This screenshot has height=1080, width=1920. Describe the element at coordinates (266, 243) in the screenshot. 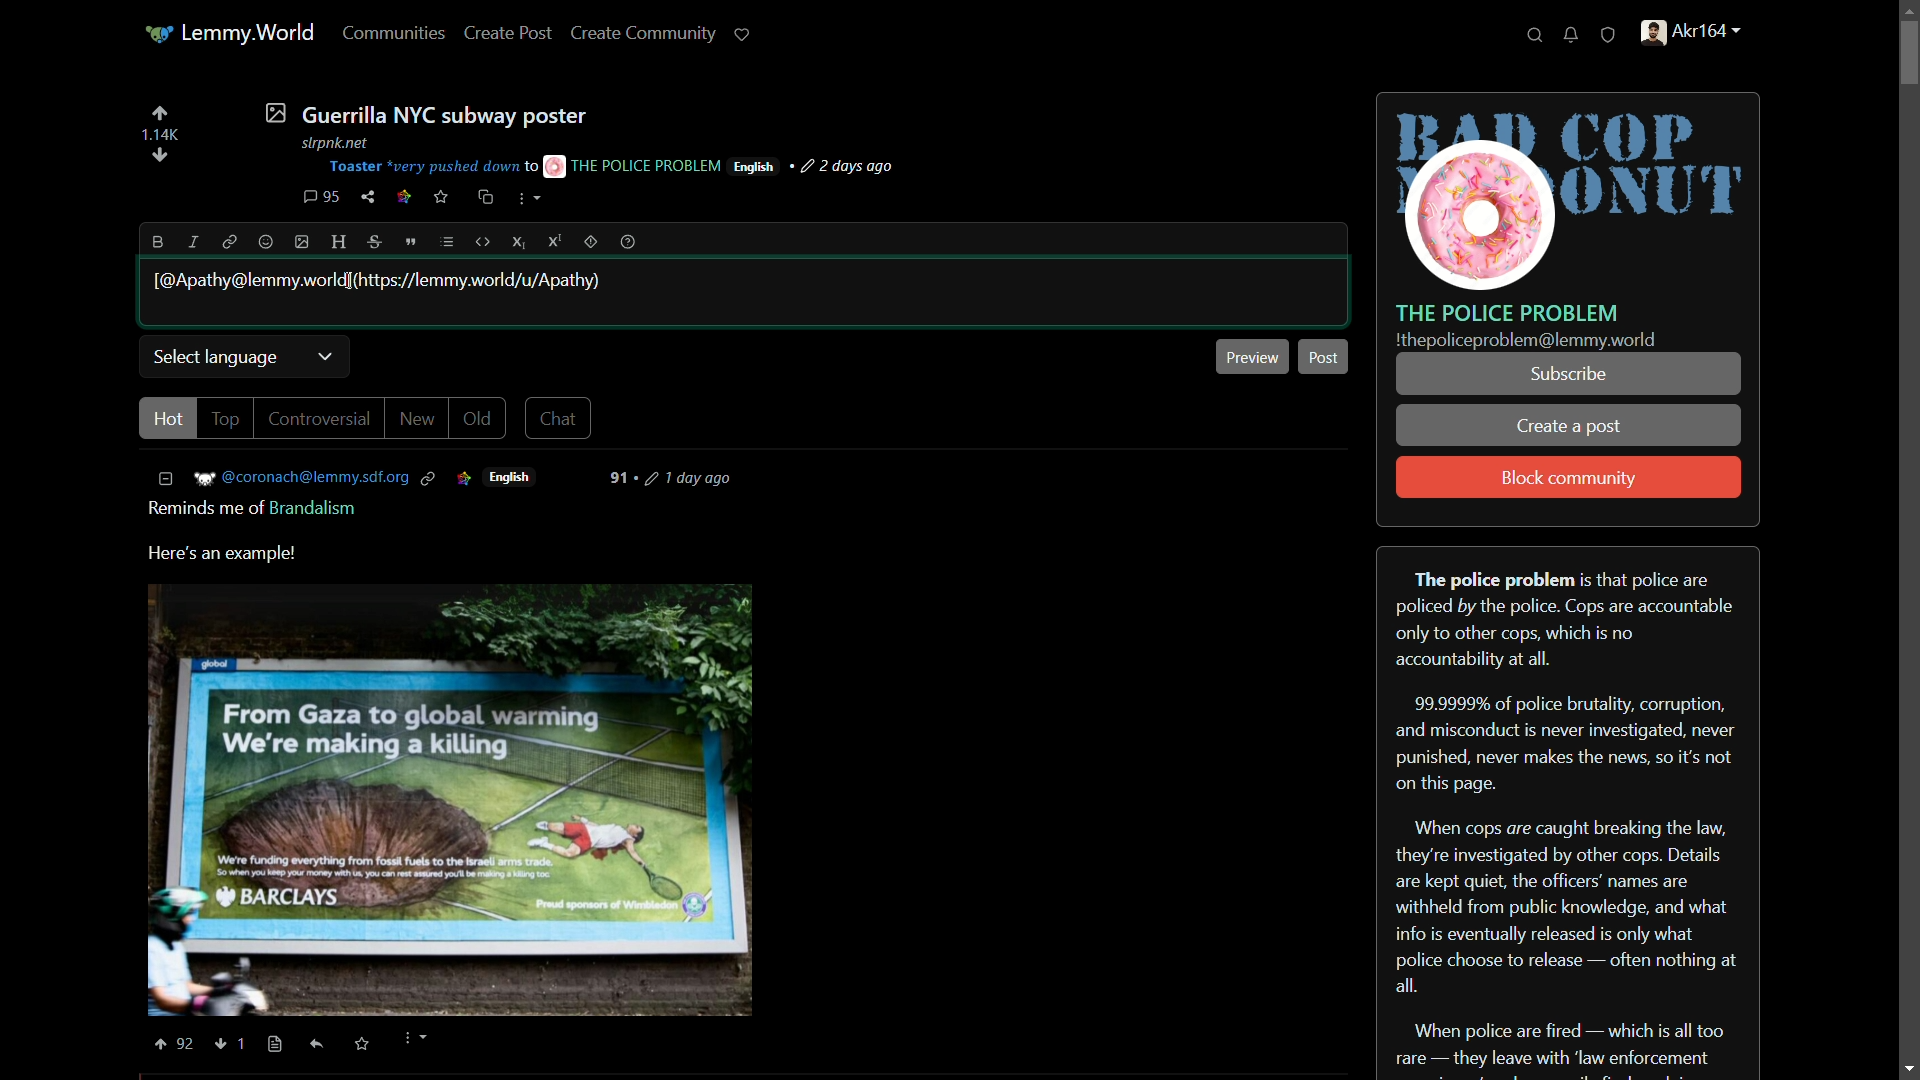

I see `emoji` at that location.